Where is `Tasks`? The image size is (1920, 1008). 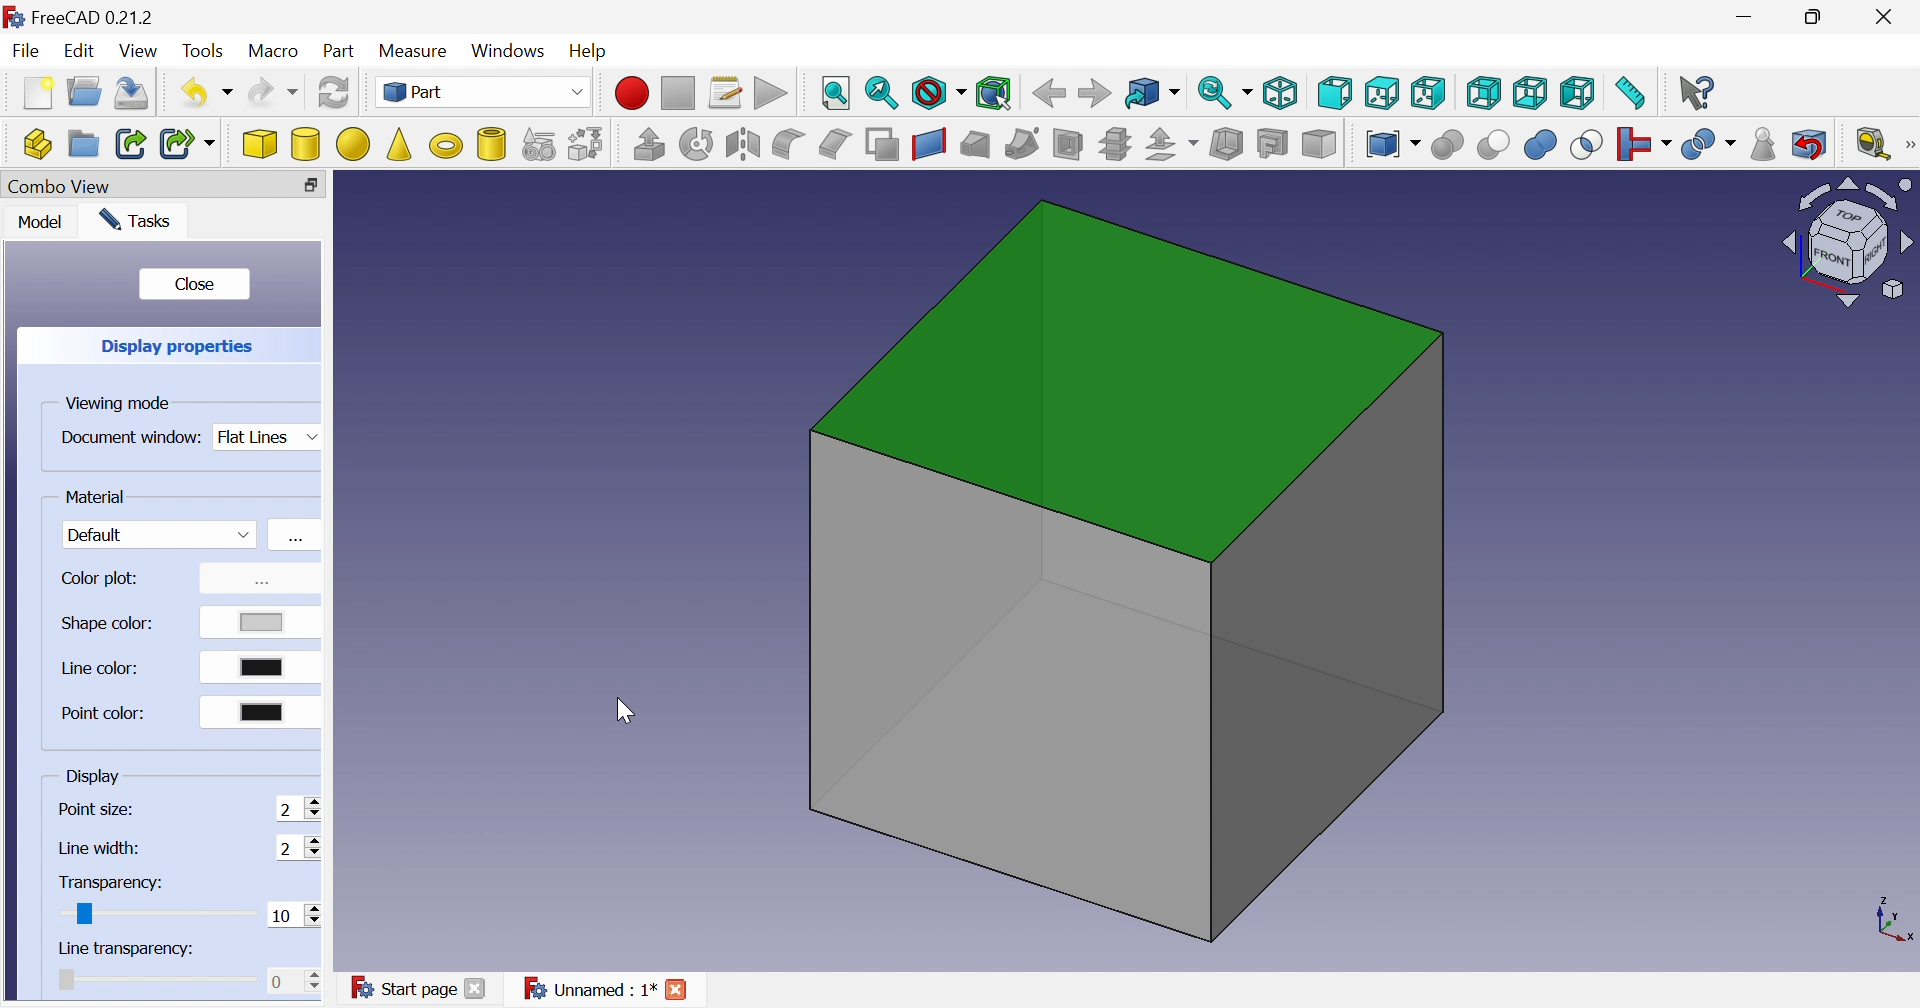 Tasks is located at coordinates (137, 220).